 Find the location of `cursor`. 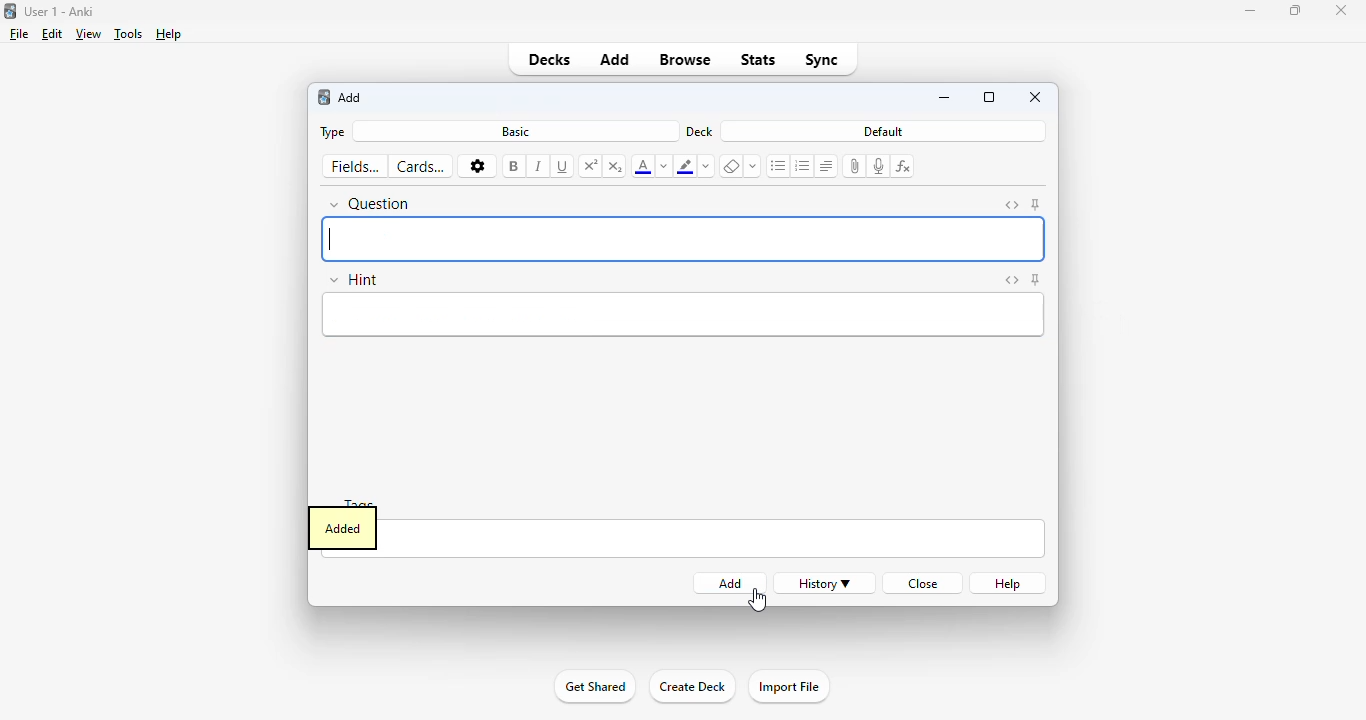

cursor is located at coordinates (756, 600).